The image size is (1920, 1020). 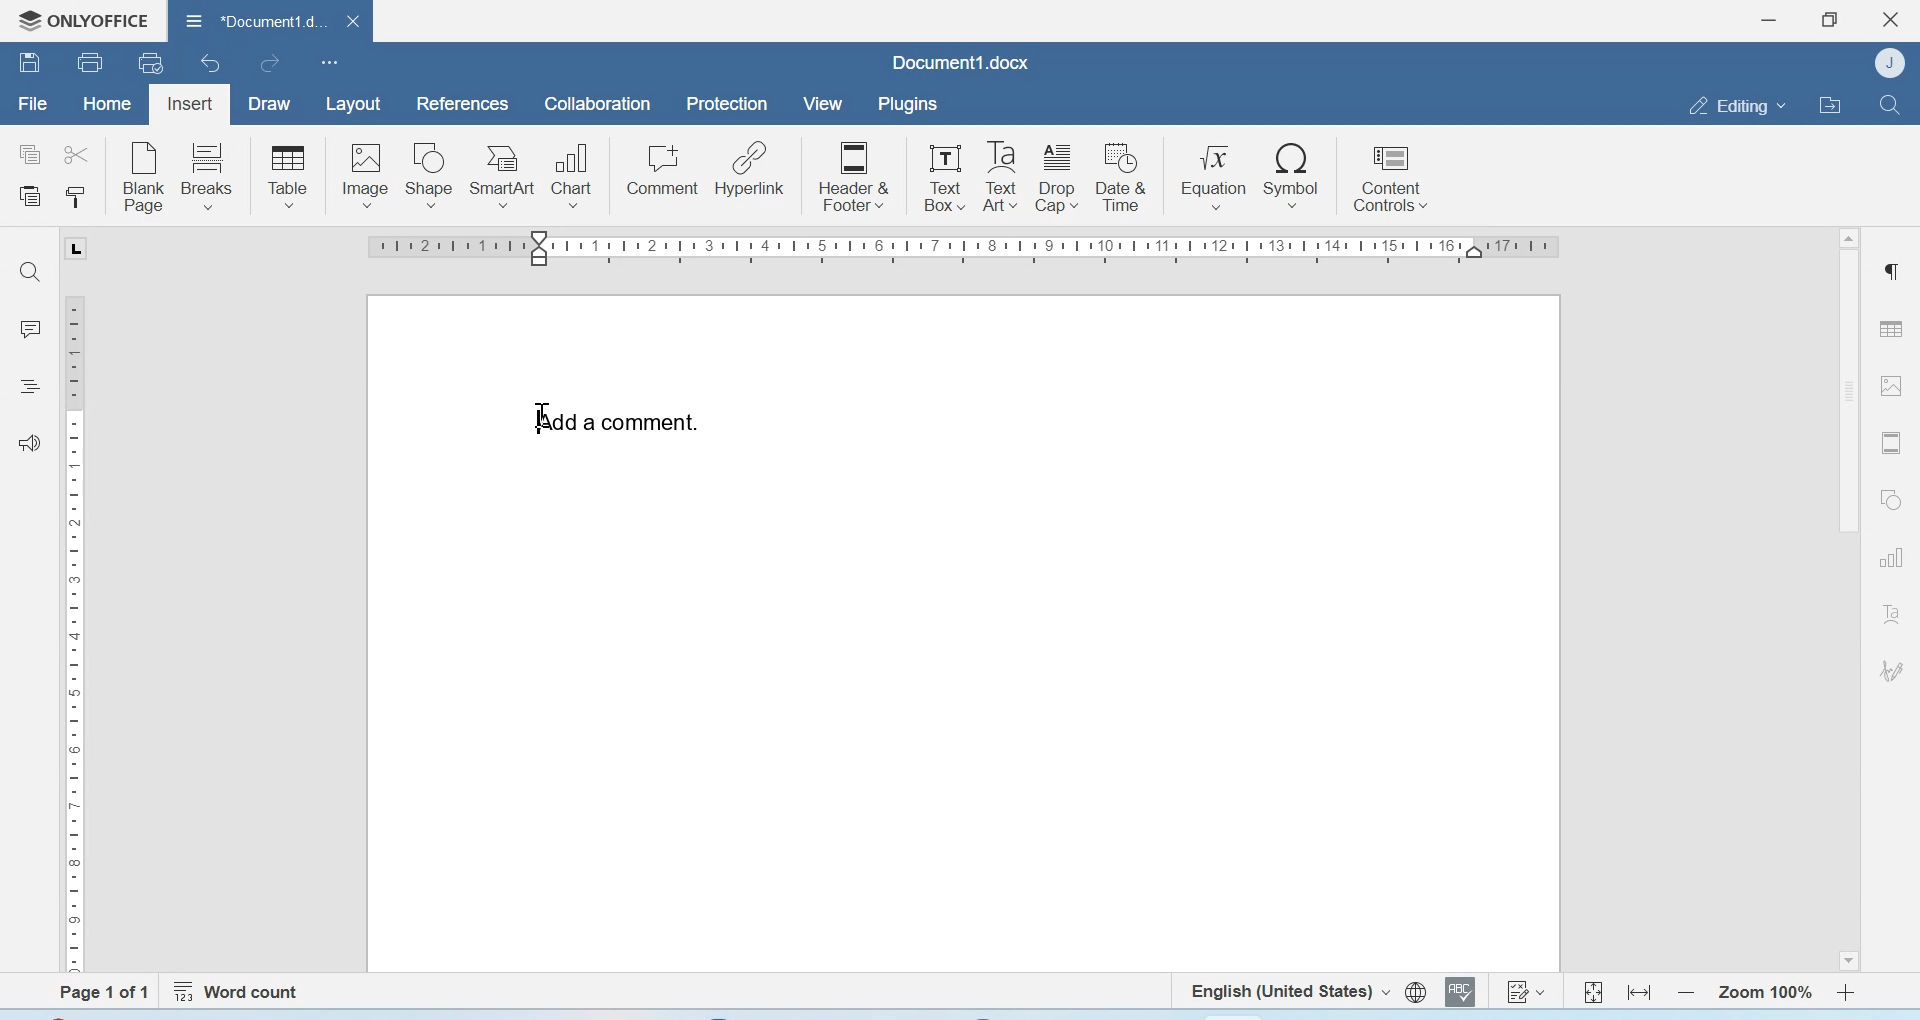 I want to click on Word count, so click(x=240, y=992).